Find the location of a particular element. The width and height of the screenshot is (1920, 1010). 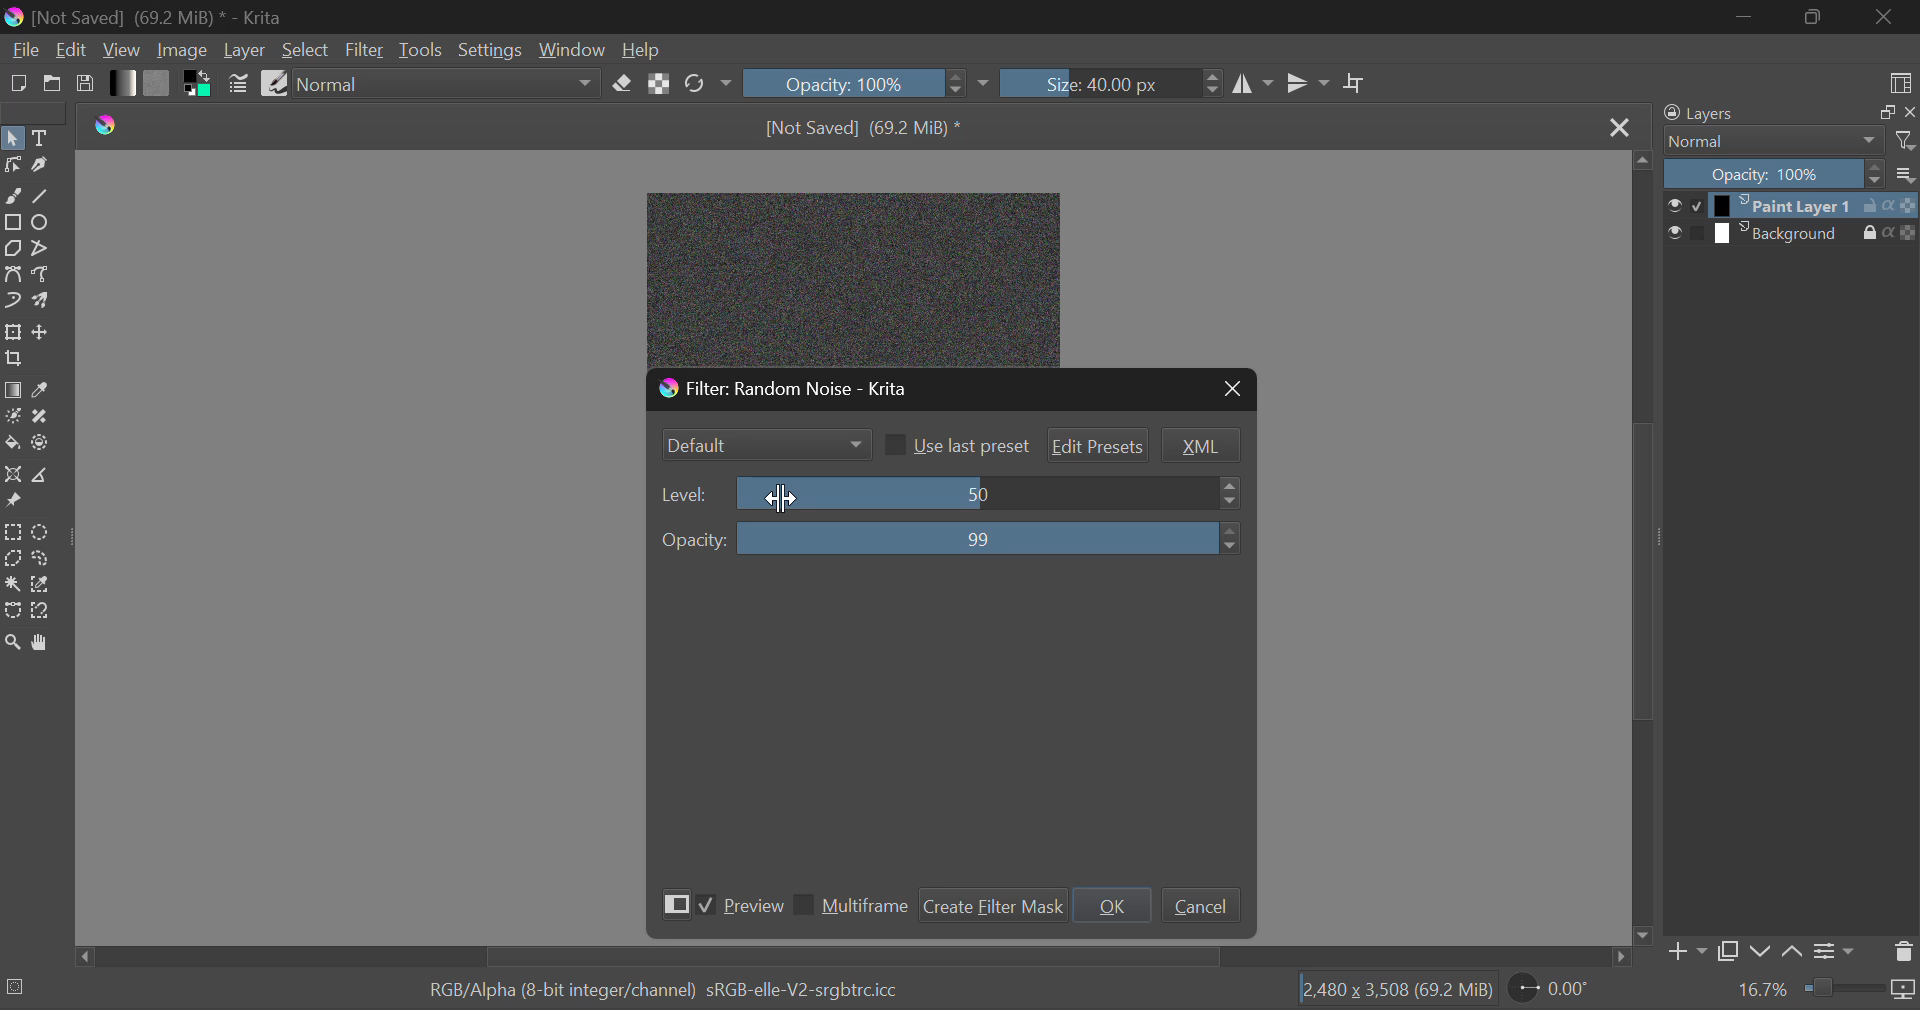

Move Layer Up is located at coordinates (1790, 949).